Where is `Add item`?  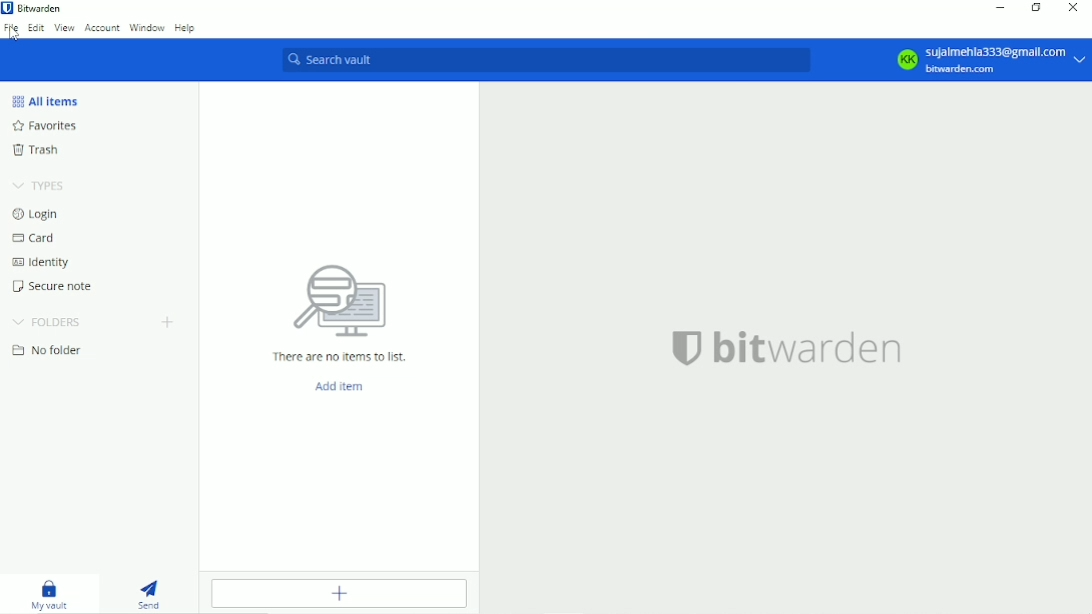
Add item is located at coordinates (340, 388).